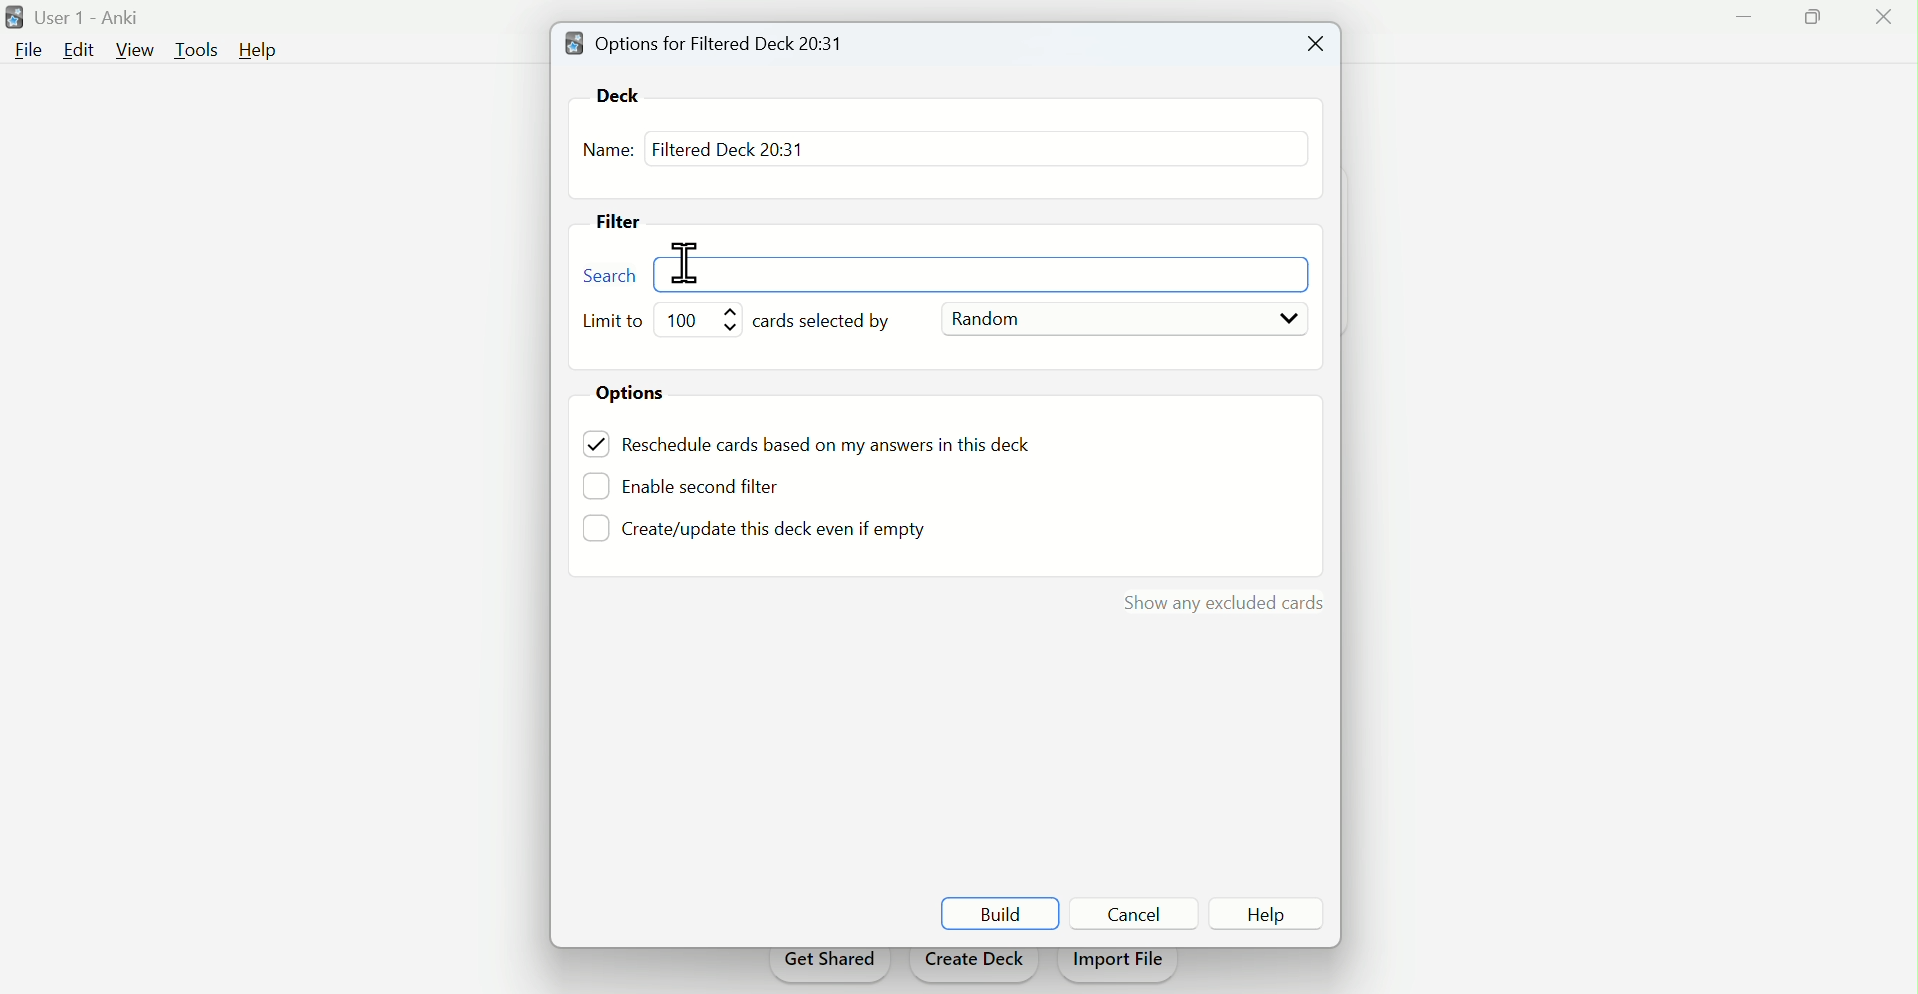 The height and width of the screenshot is (994, 1918). I want to click on Import file, so click(1120, 966).